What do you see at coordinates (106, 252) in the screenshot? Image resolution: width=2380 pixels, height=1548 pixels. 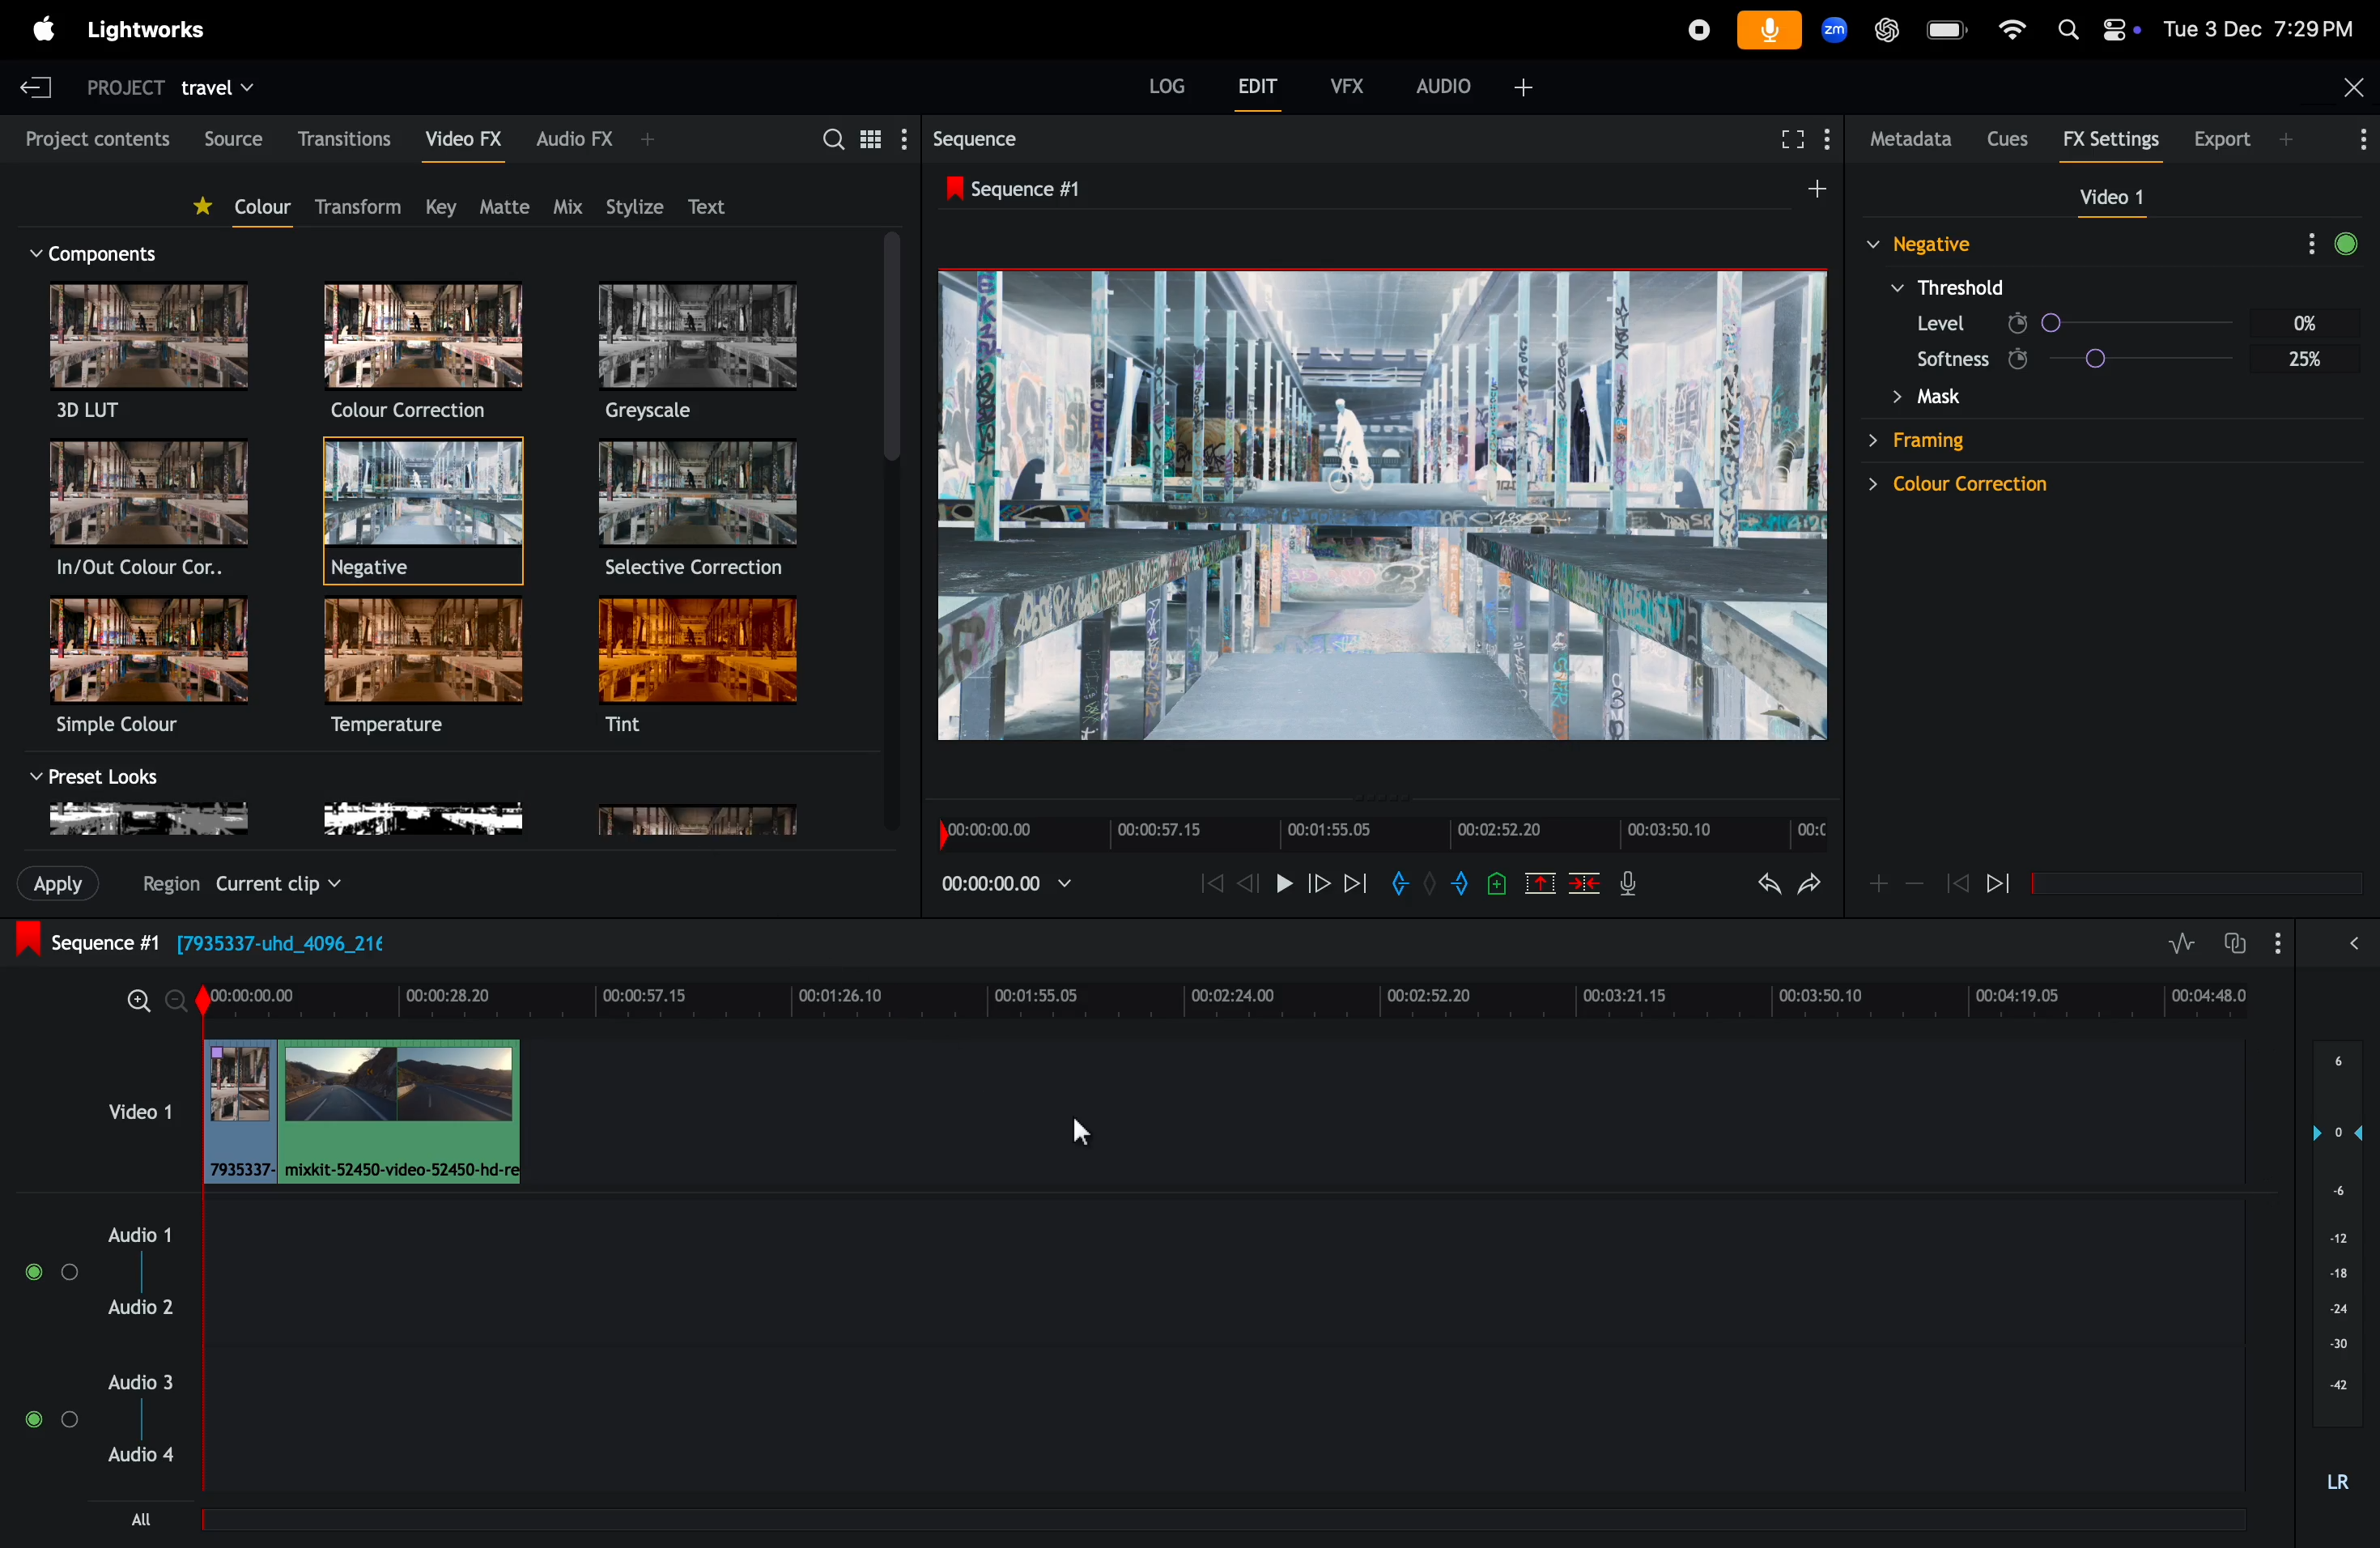 I see `componenet` at bounding box center [106, 252].